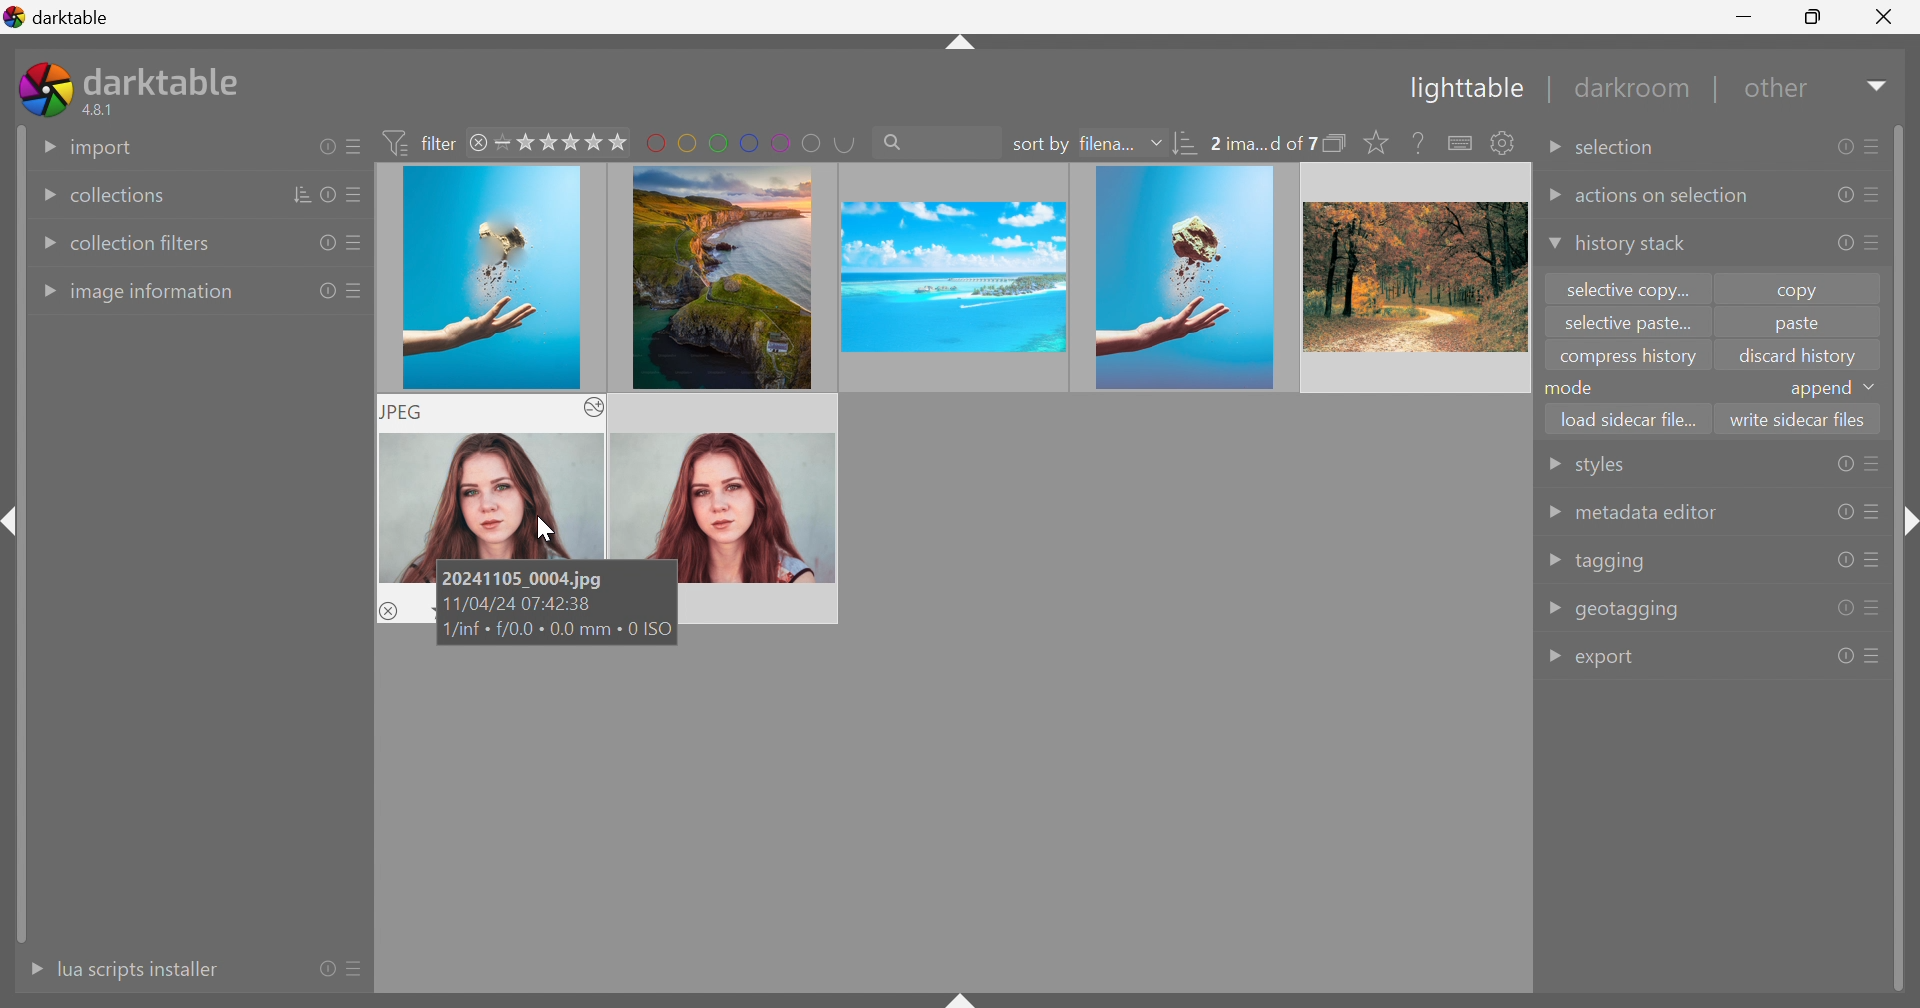 Image resolution: width=1920 pixels, height=1008 pixels. What do you see at coordinates (950, 277) in the screenshot?
I see `image` at bounding box center [950, 277].